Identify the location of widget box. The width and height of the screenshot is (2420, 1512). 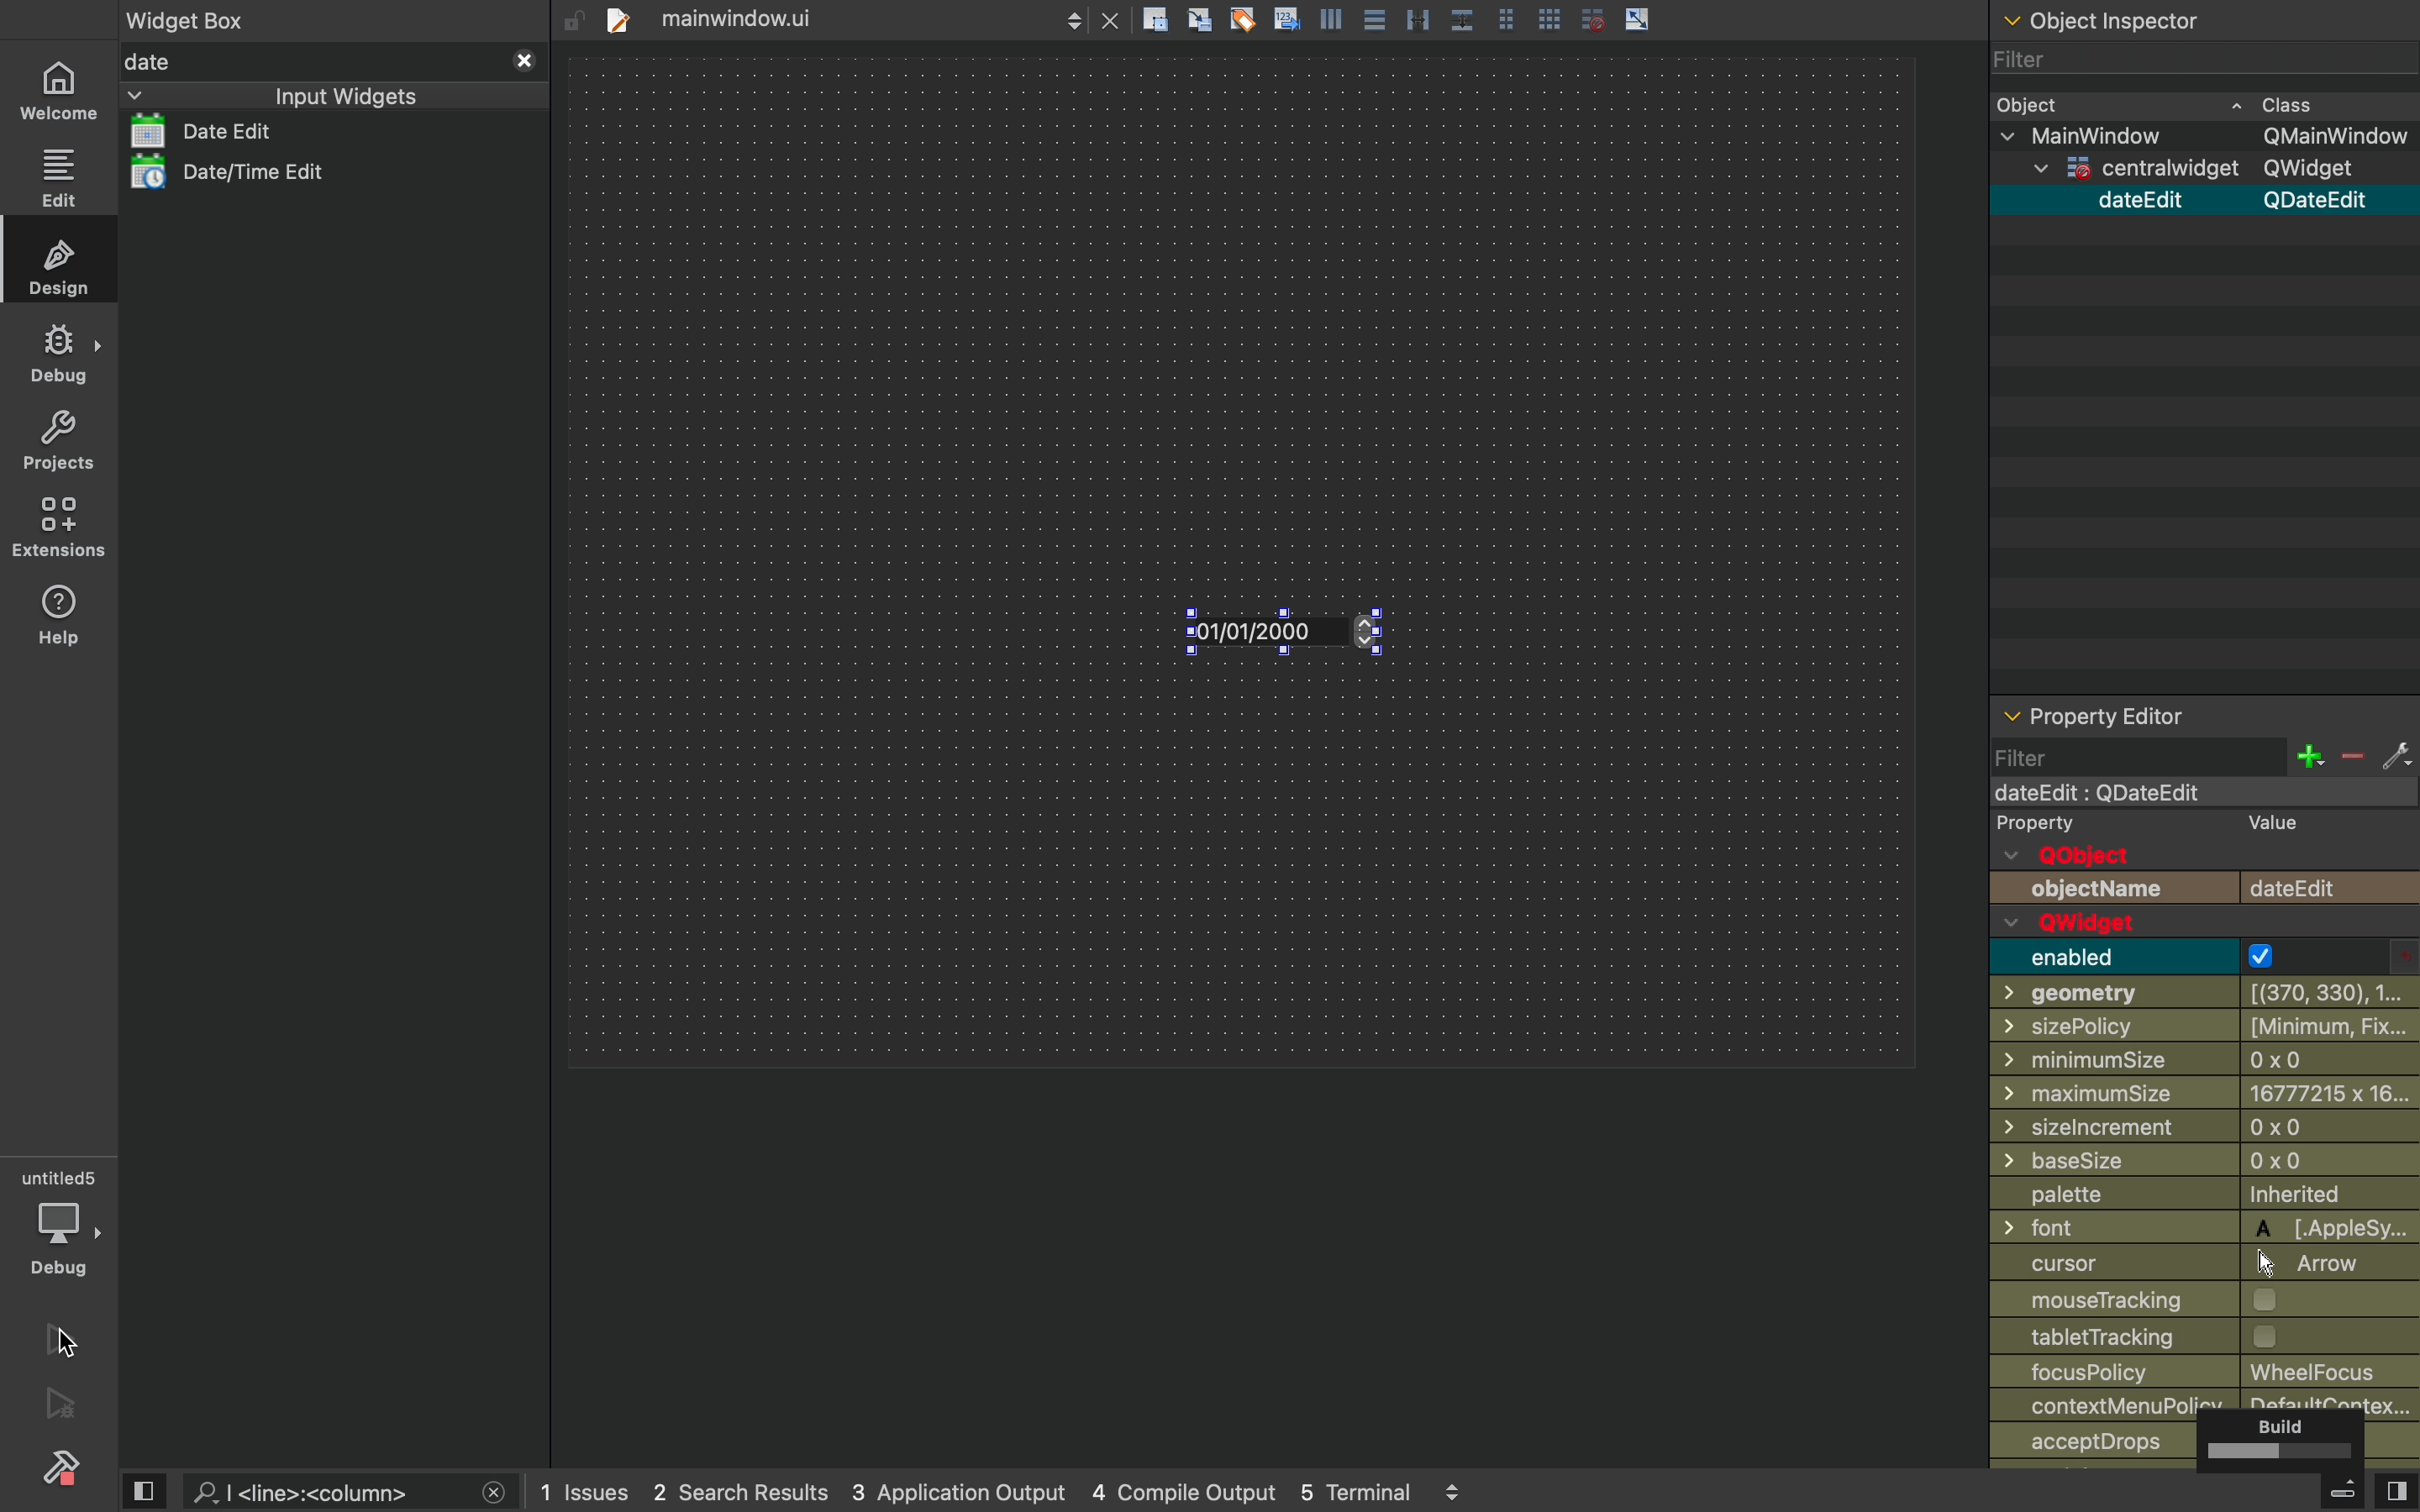
(193, 17).